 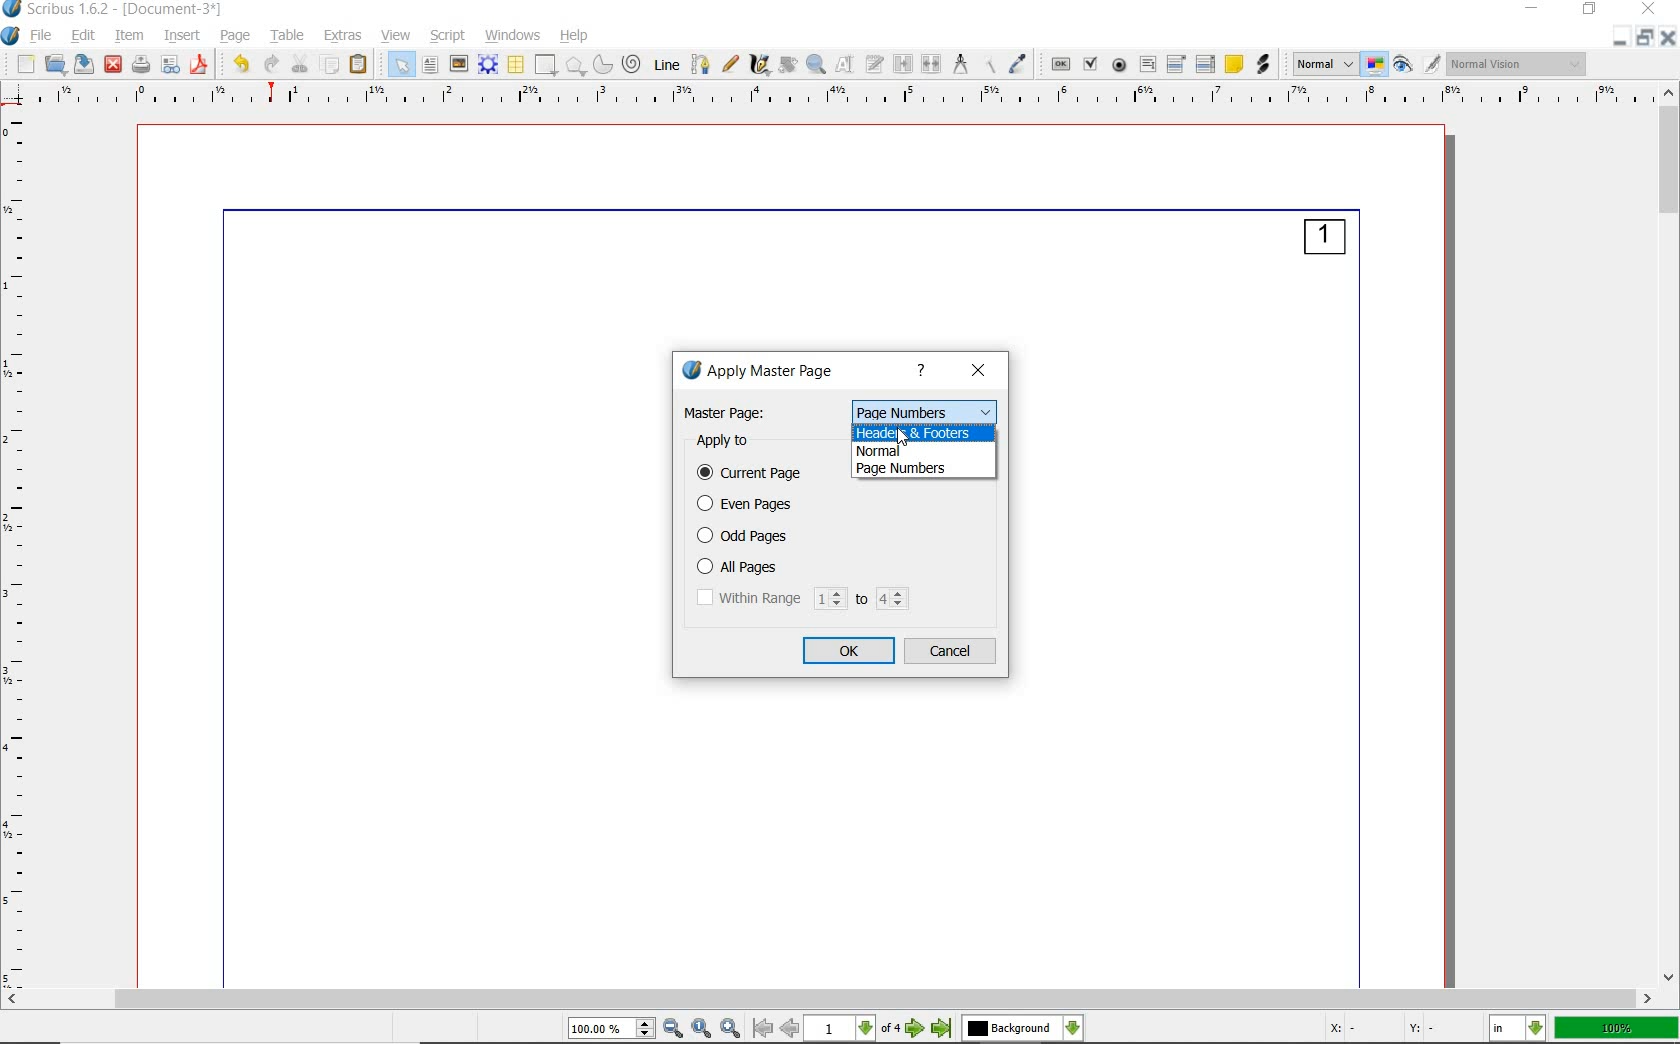 I want to click on edit contents of frame, so click(x=844, y=65).